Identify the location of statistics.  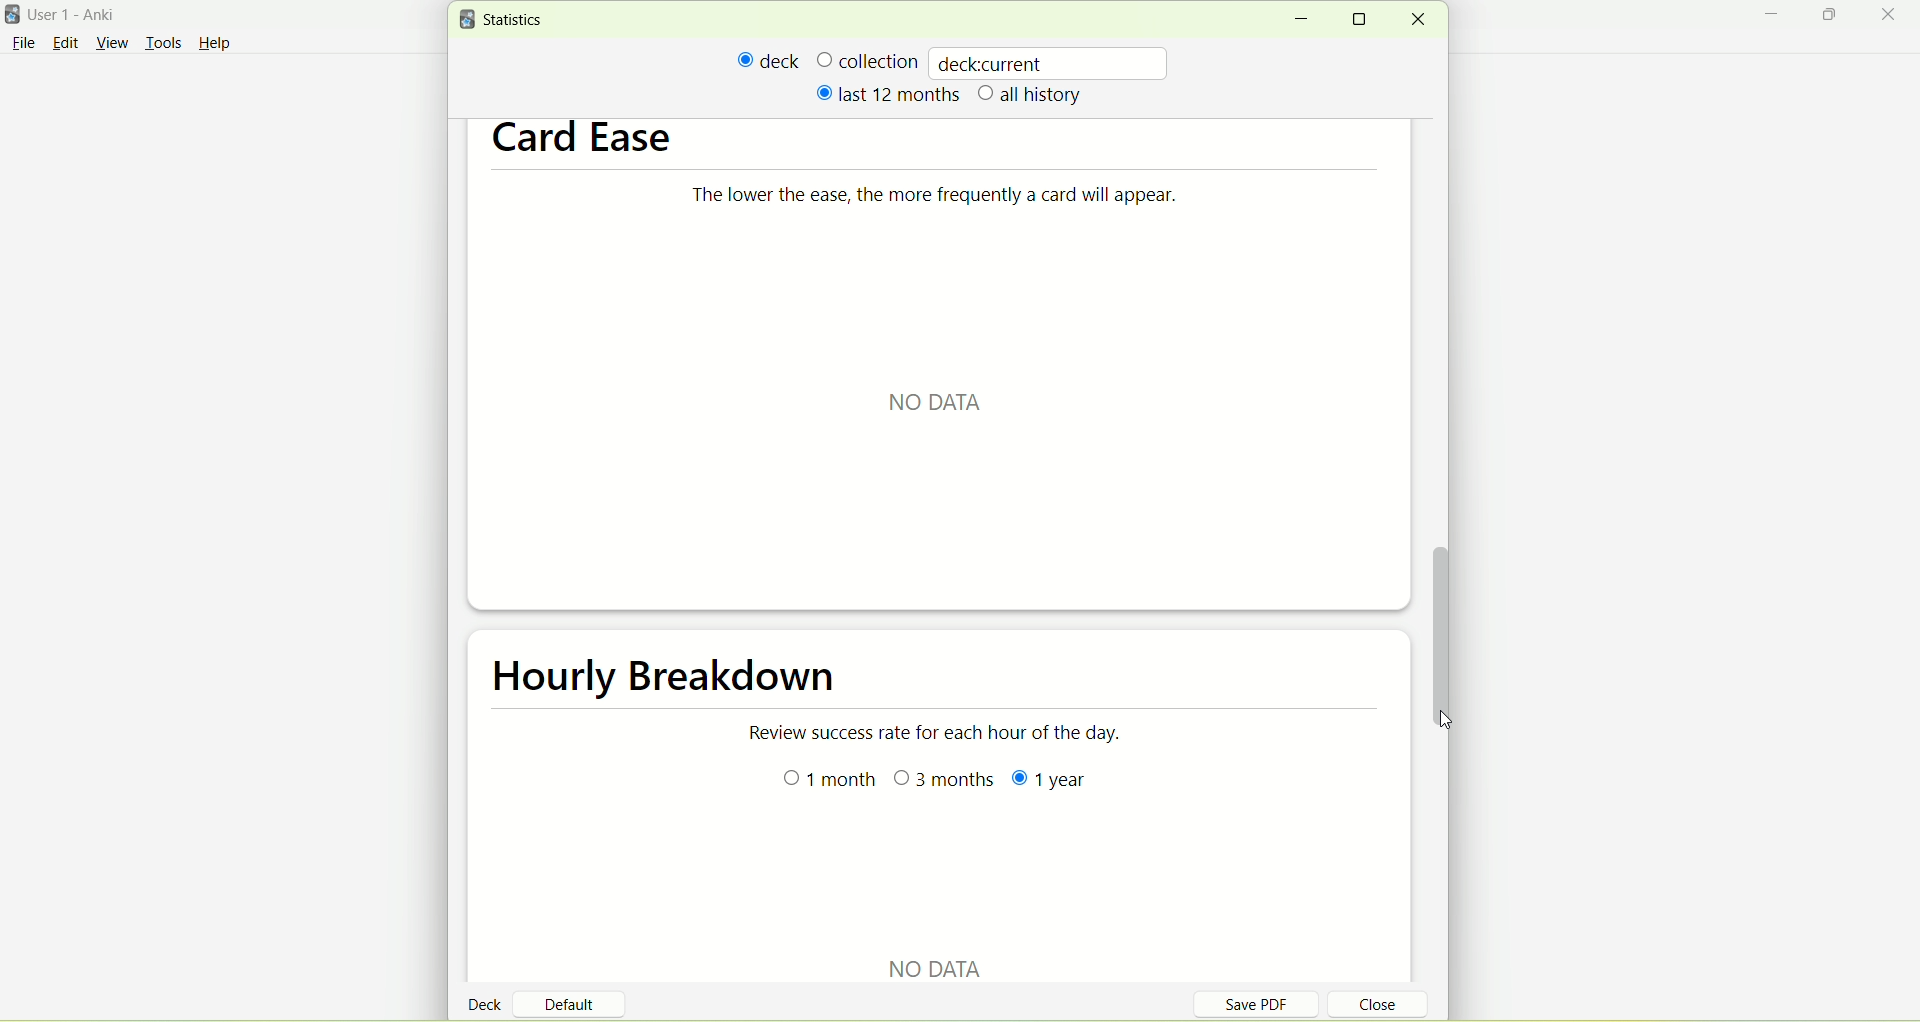
(506, 20).